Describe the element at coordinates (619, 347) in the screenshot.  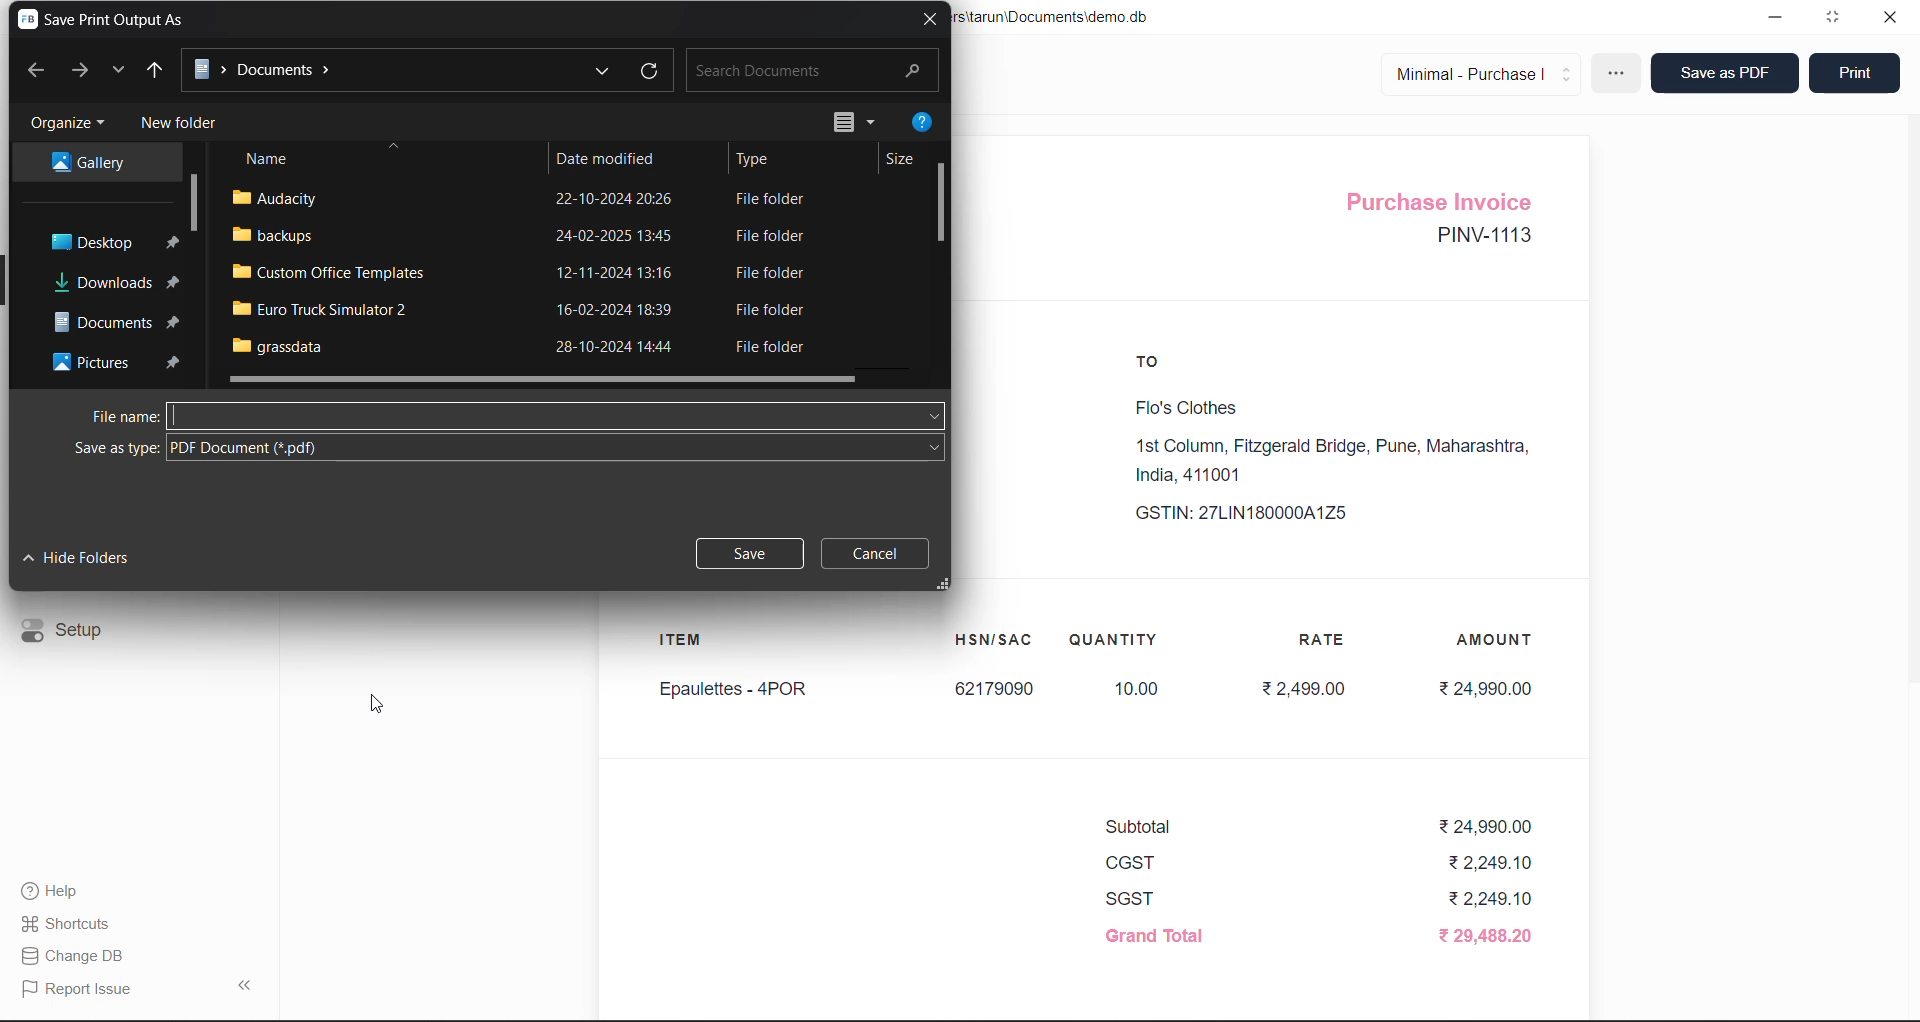
I see `28-10-2024 14:44` at that location.